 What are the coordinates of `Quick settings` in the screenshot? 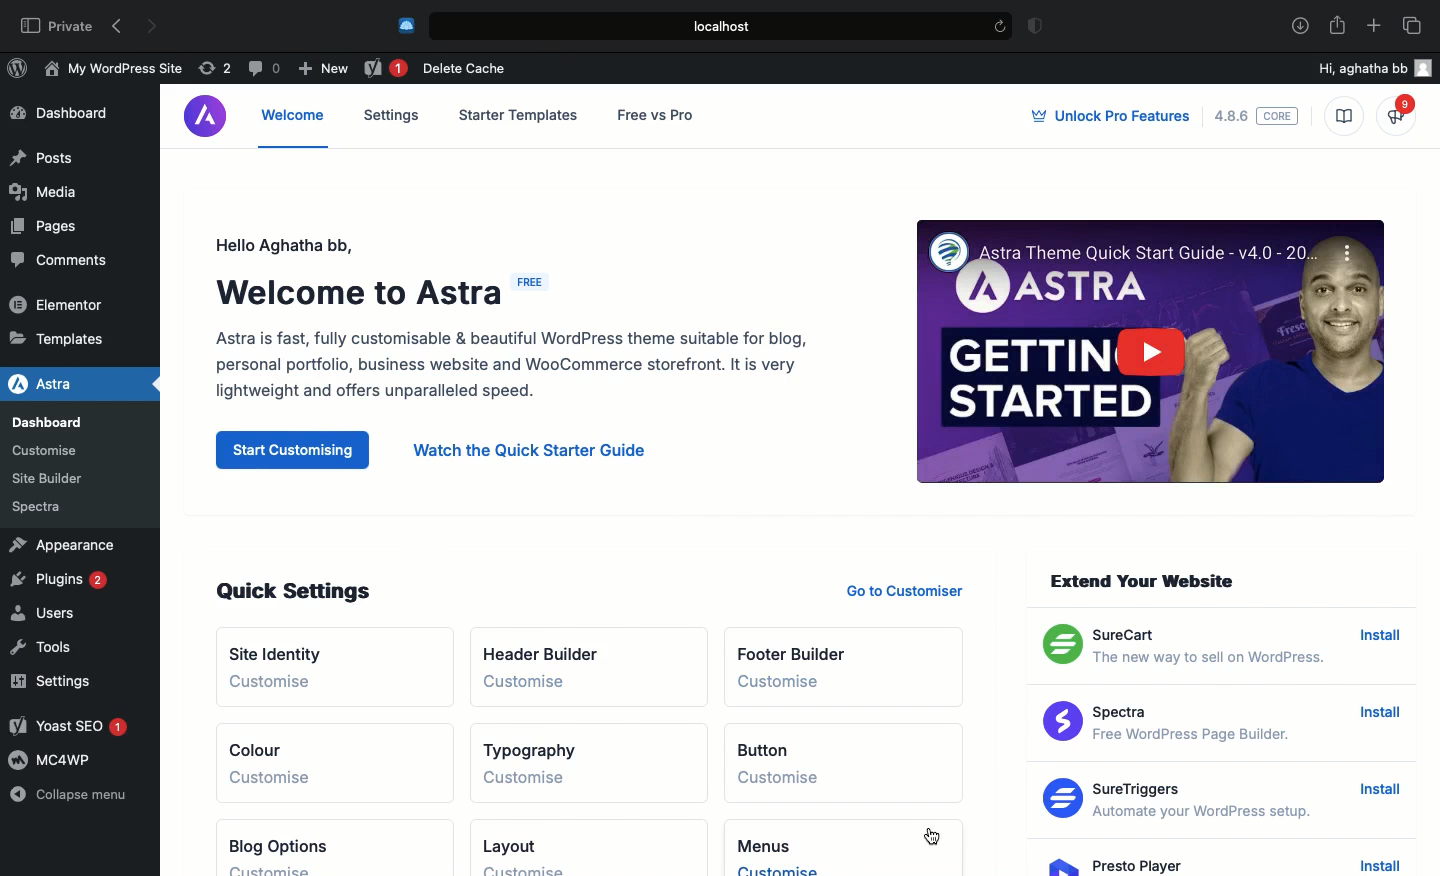 It's located at (297, 595).